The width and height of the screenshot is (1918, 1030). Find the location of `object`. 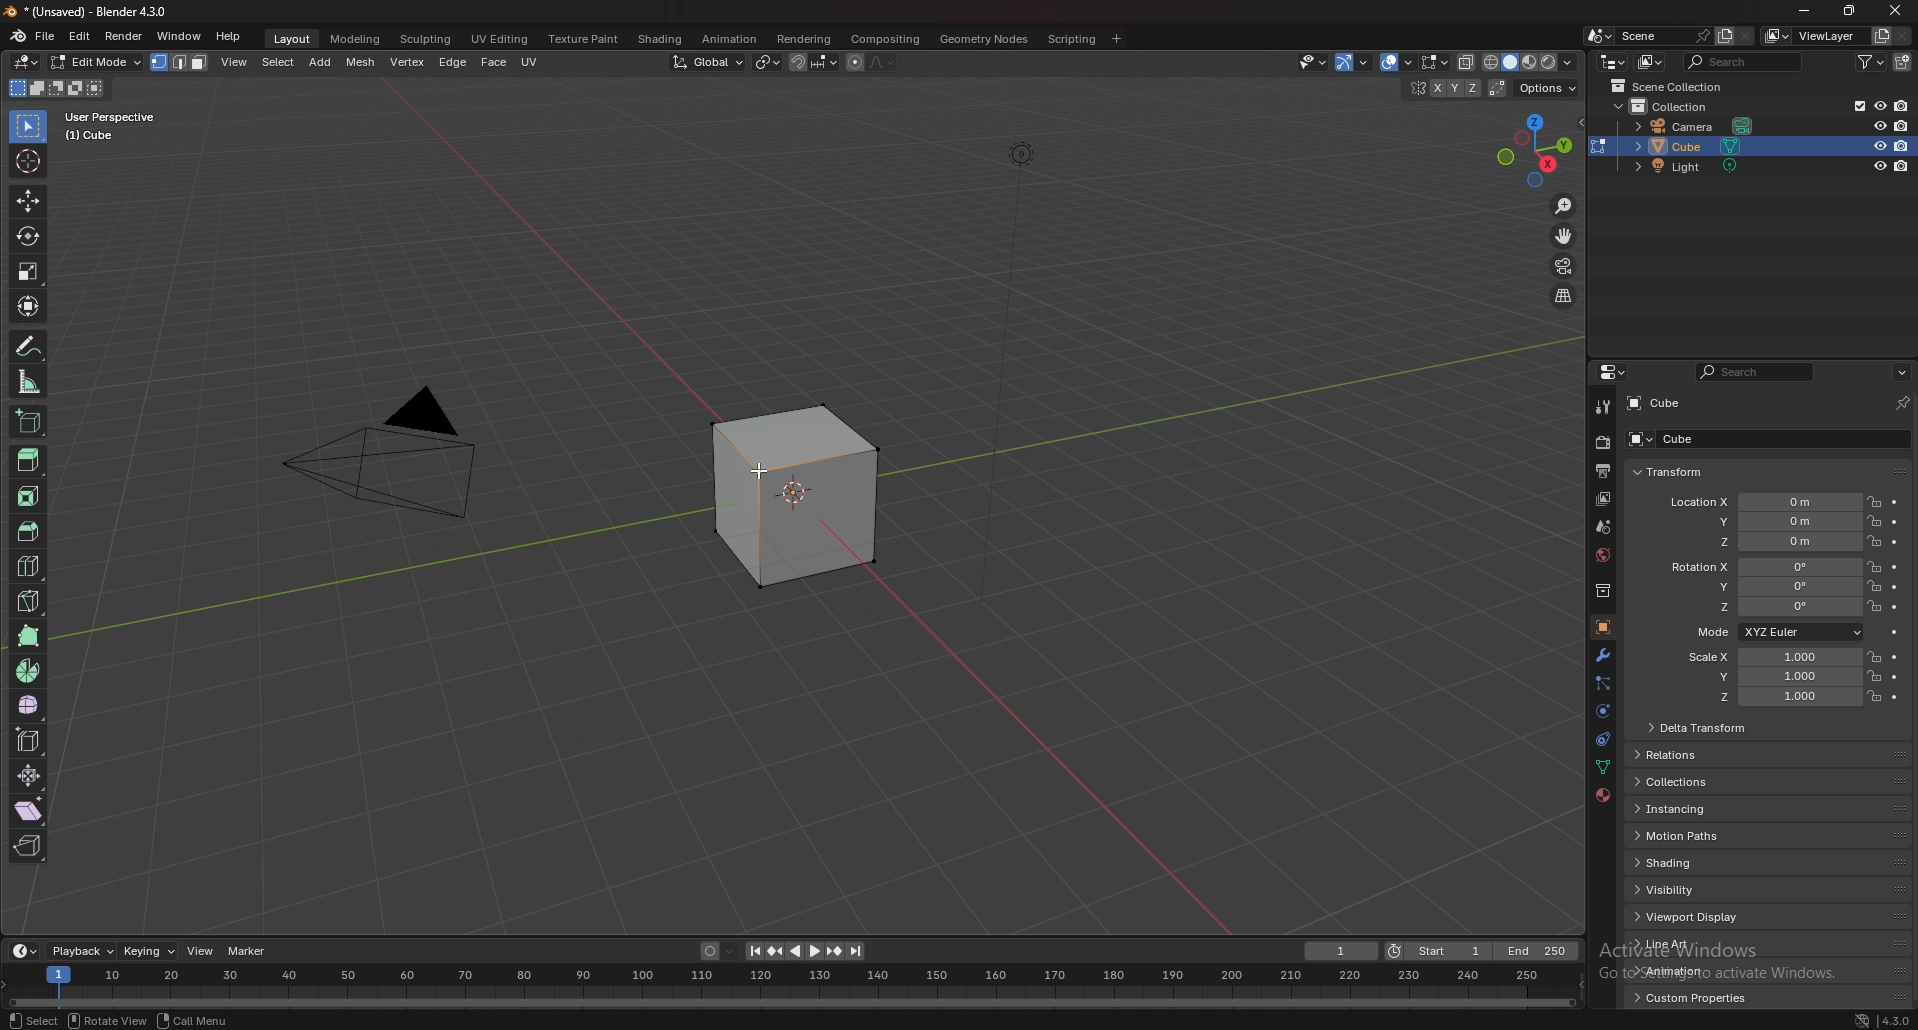

object is located at coordinates (1603, 627).